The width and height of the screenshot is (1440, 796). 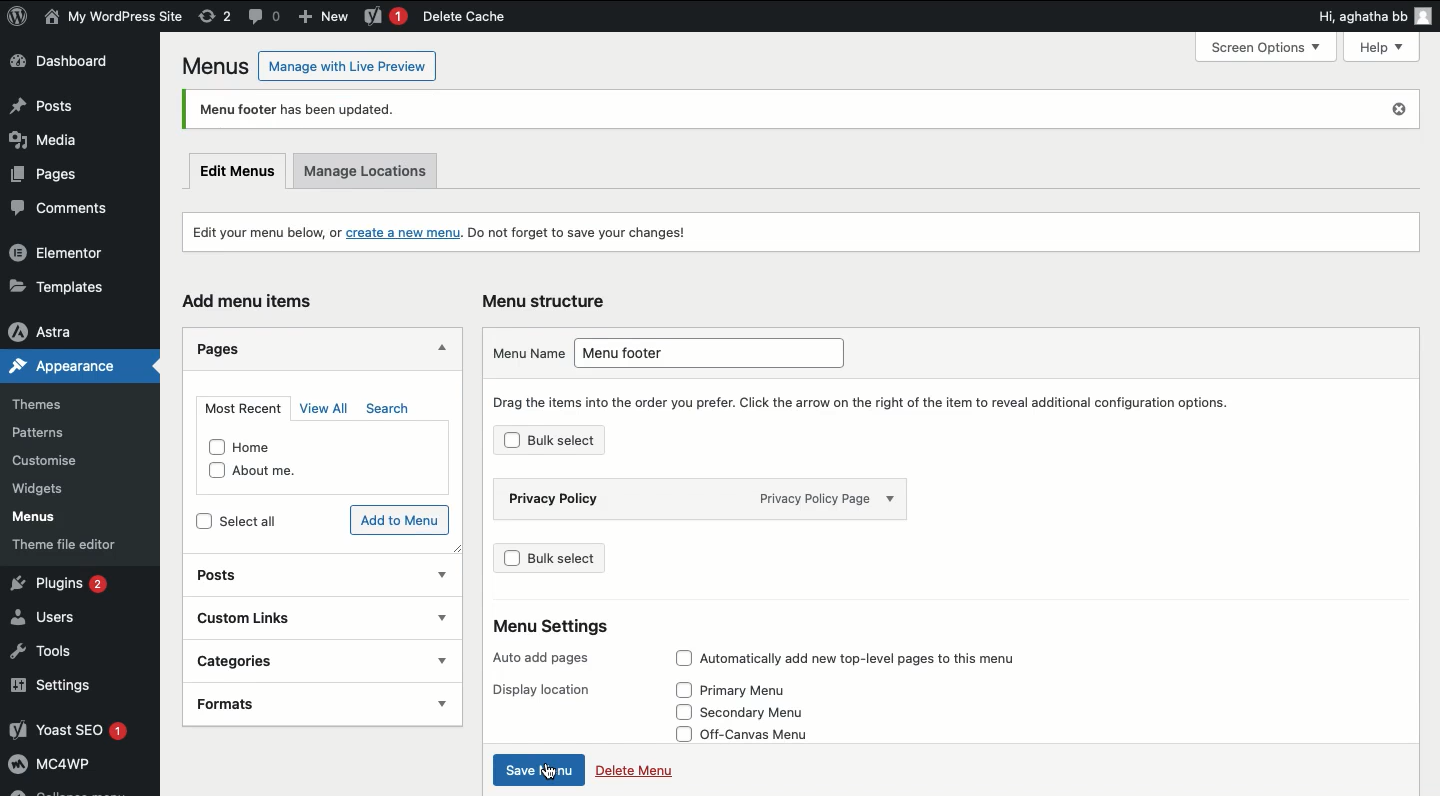 What do you see at coordinates (442, 347) in the screenshot?
I see `Hide` at bounding box center [442, 347].